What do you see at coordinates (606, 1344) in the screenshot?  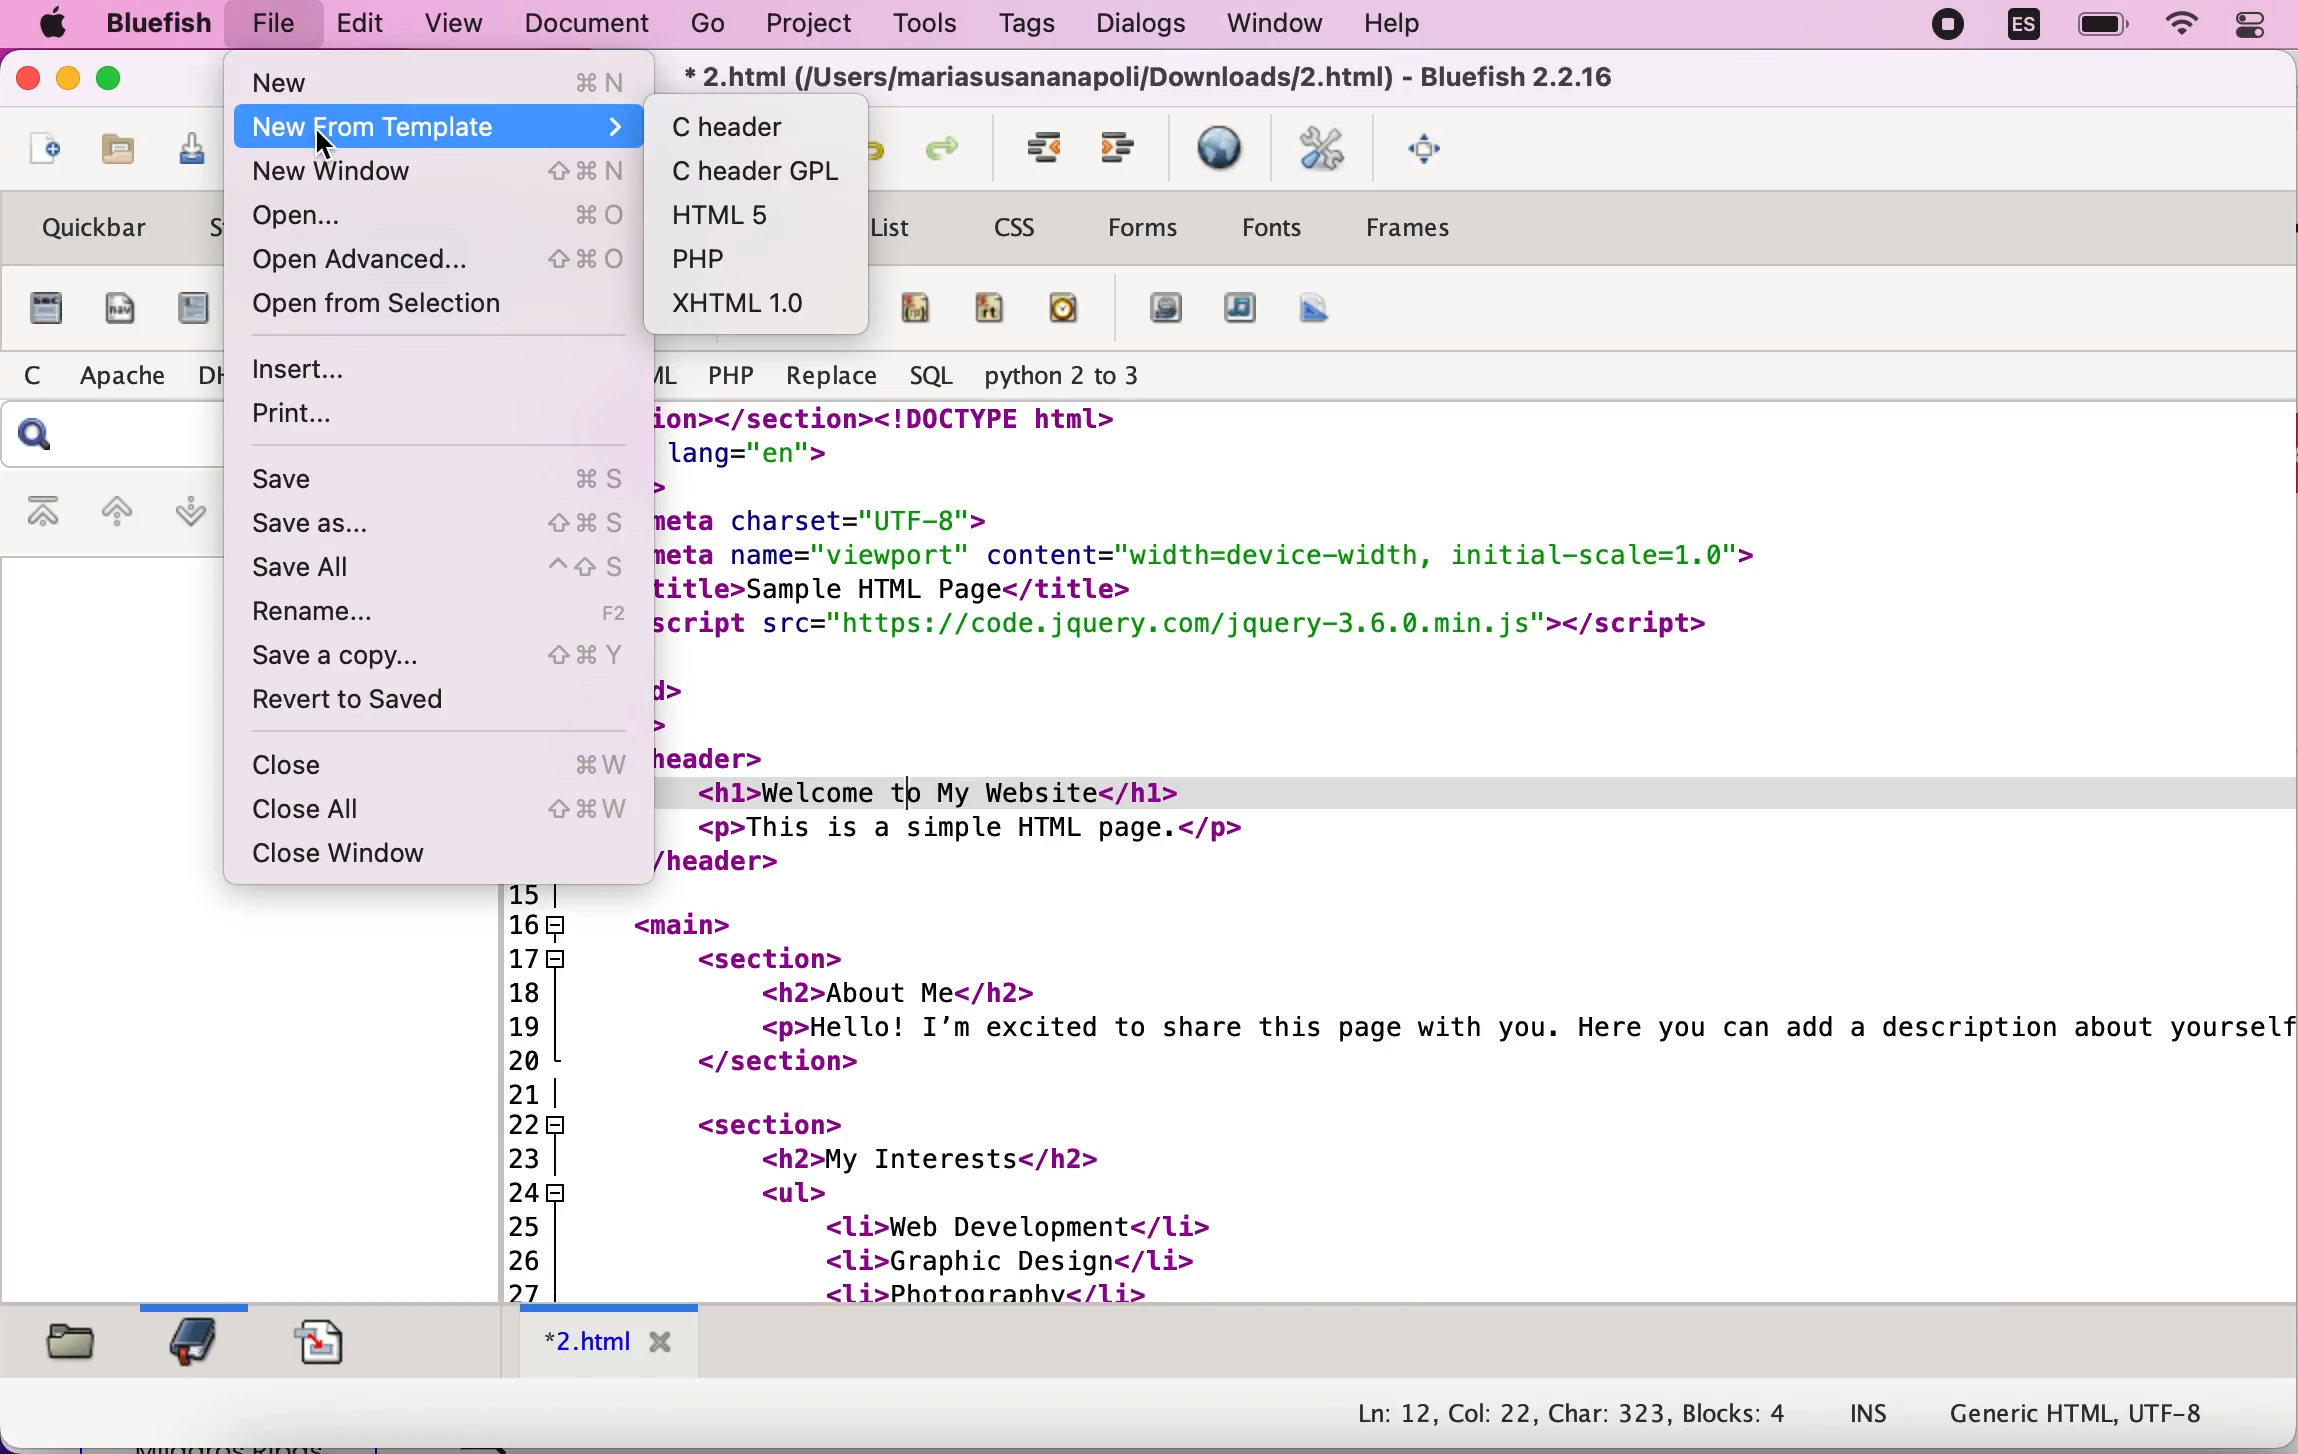 I see `tab` at bounding box center [606, 1344].